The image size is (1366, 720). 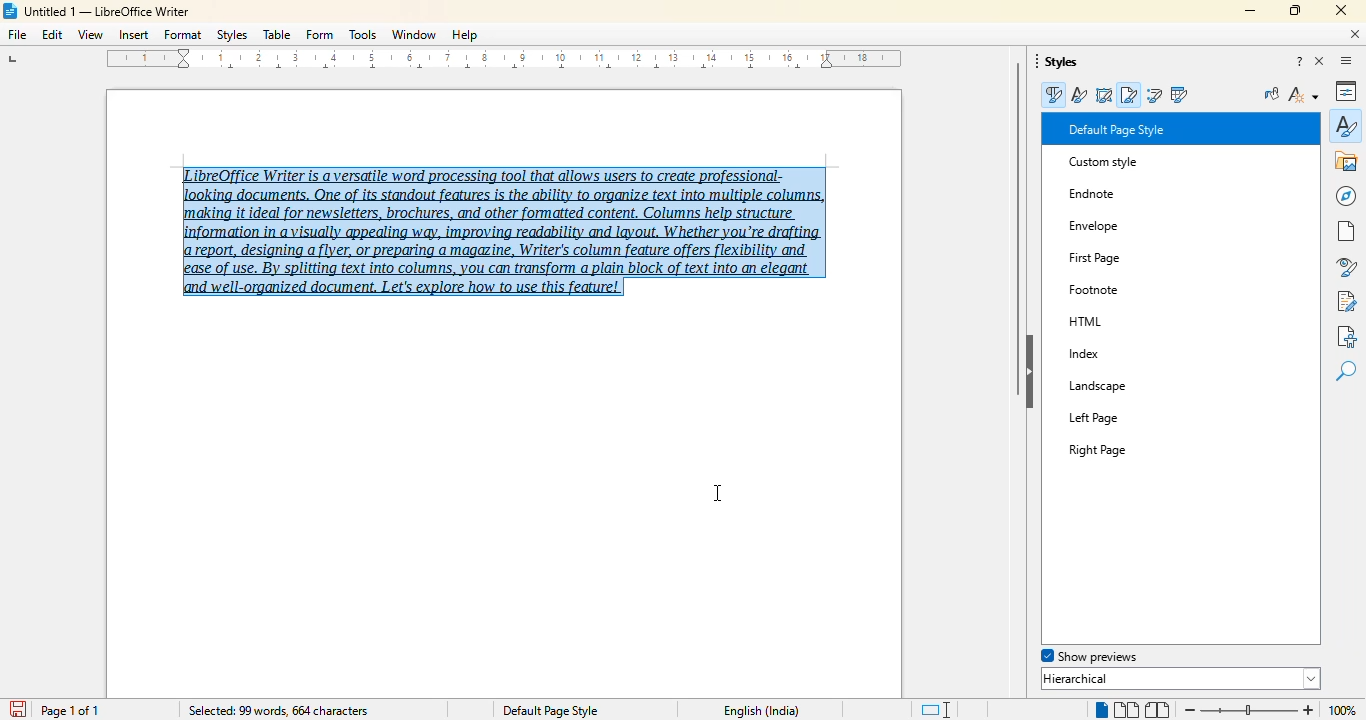 What do you see at coordinates (1294, 10) in the screenshot?
I see `maximize` at bounding box center [1294, 10].